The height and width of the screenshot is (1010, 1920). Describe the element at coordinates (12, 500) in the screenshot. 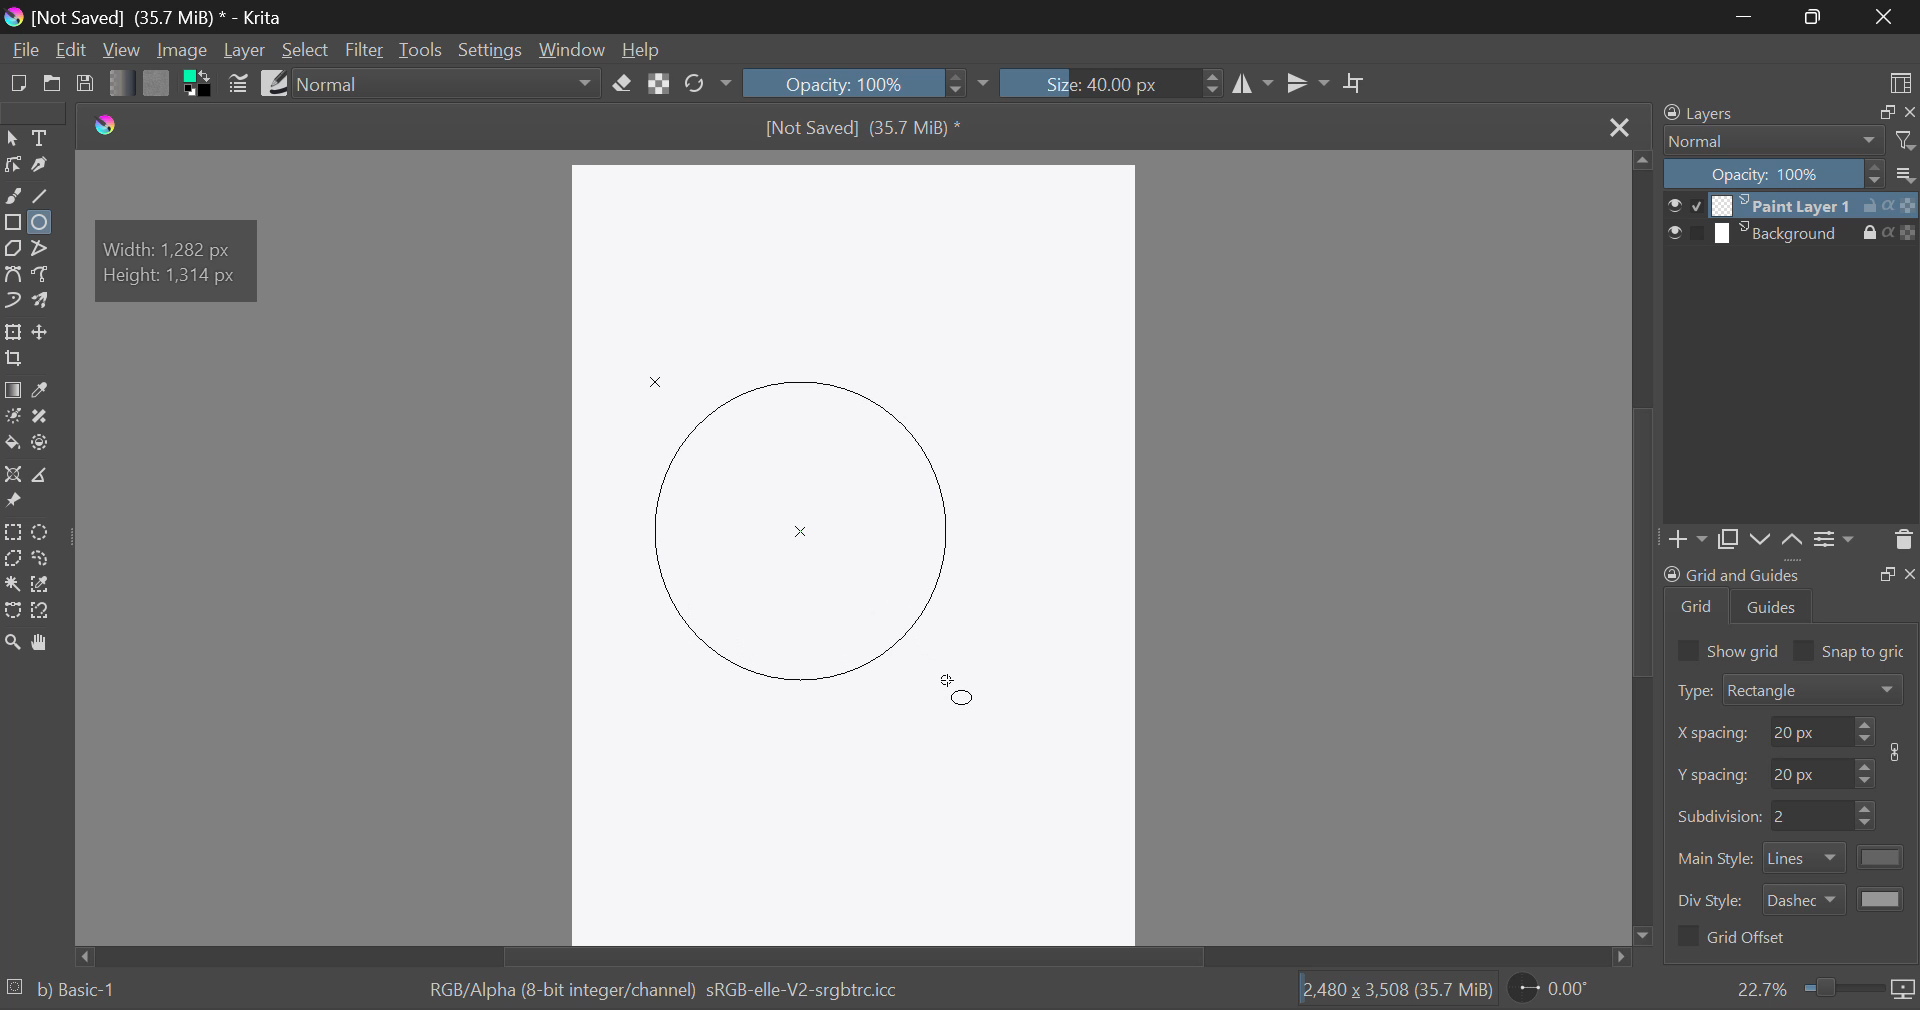

I see `Reference Images` at that location.